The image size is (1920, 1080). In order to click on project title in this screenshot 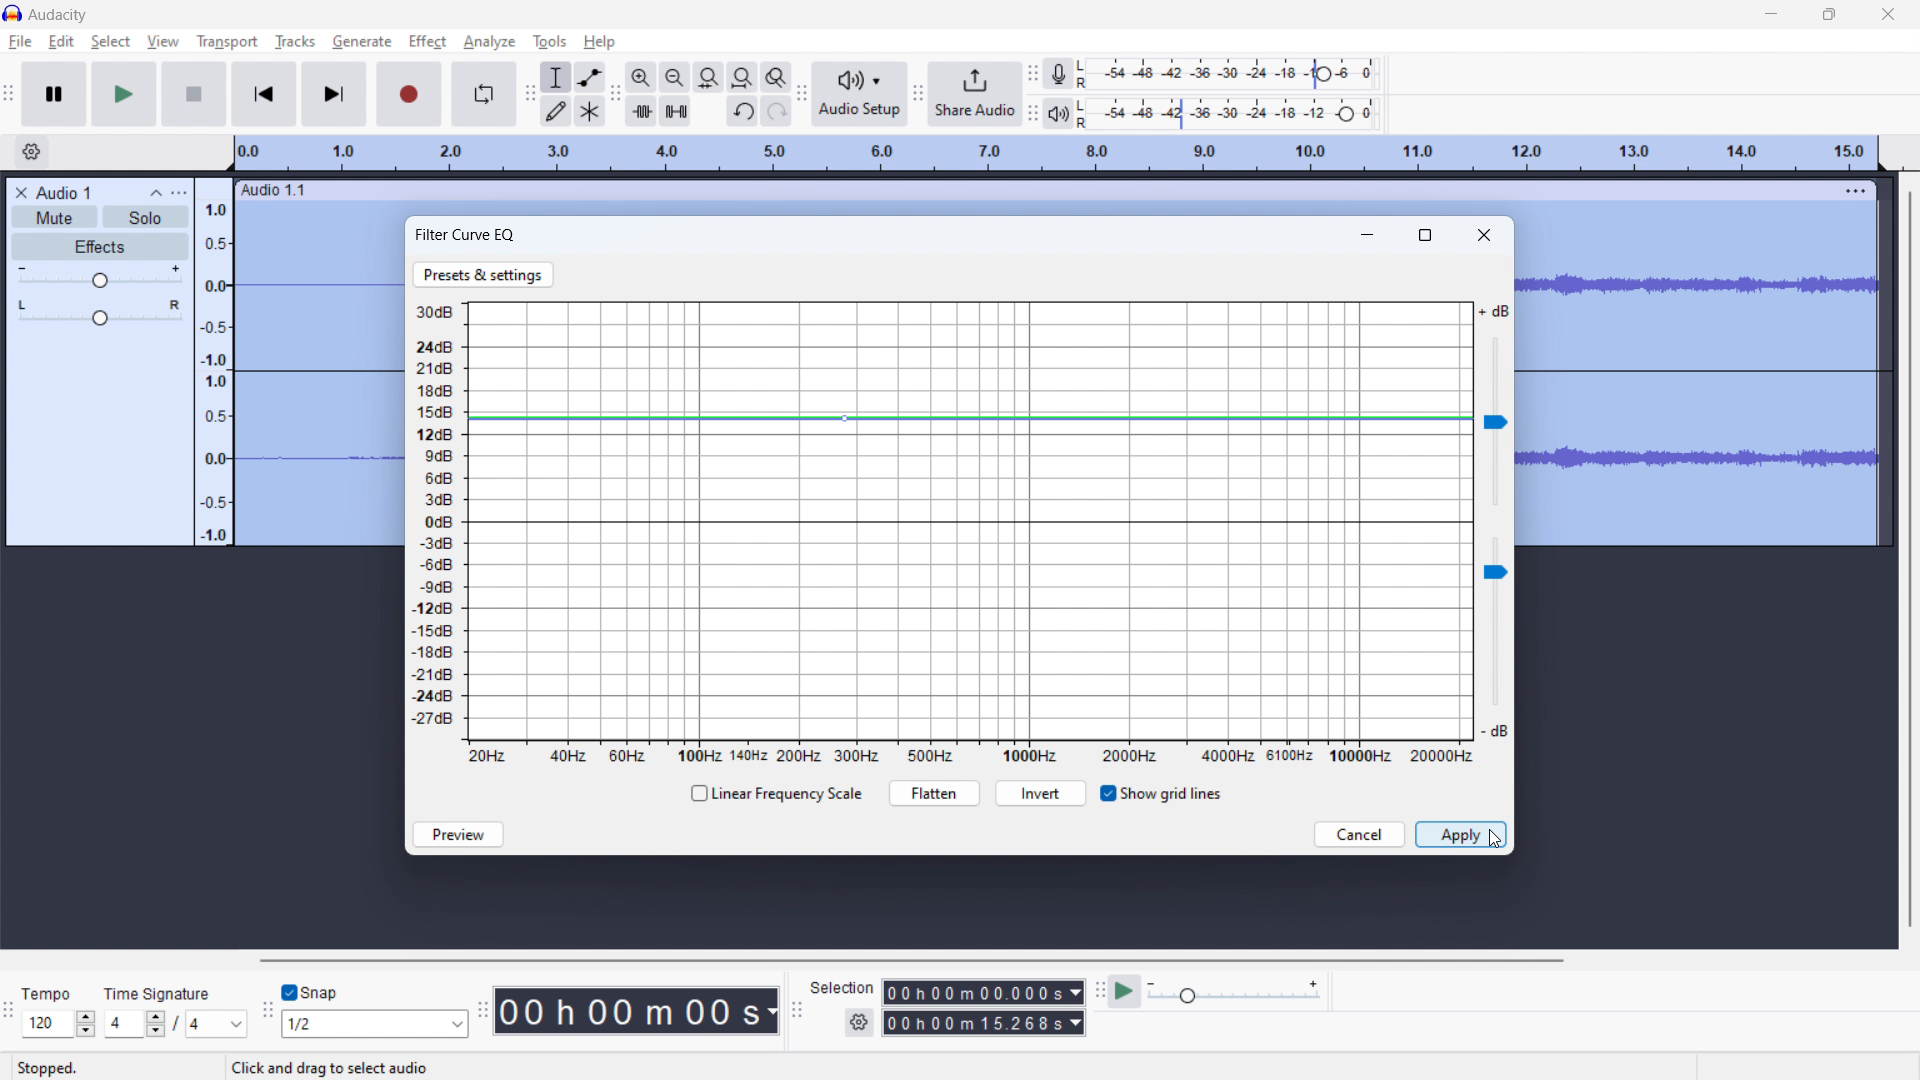, I will do `click(64, 193)`.